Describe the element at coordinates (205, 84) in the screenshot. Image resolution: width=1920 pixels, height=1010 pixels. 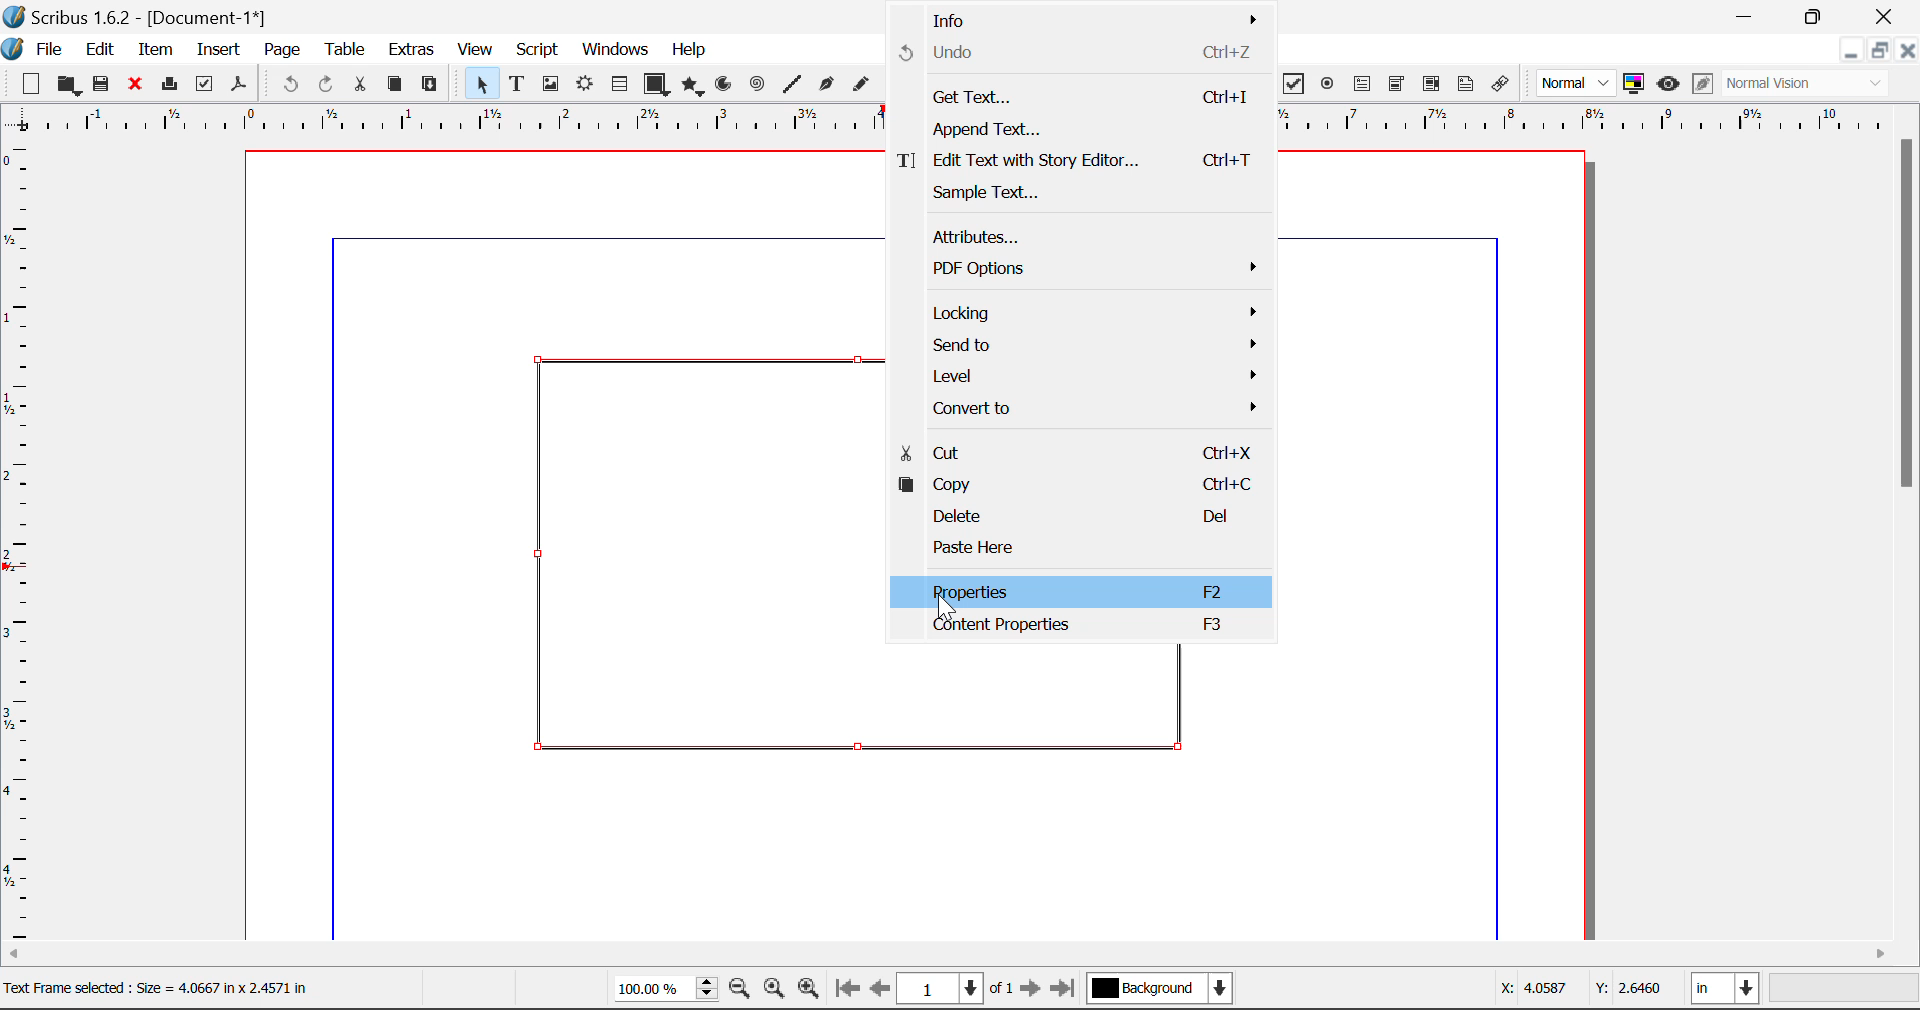
I see `Pre-flight Verifier` at that location.